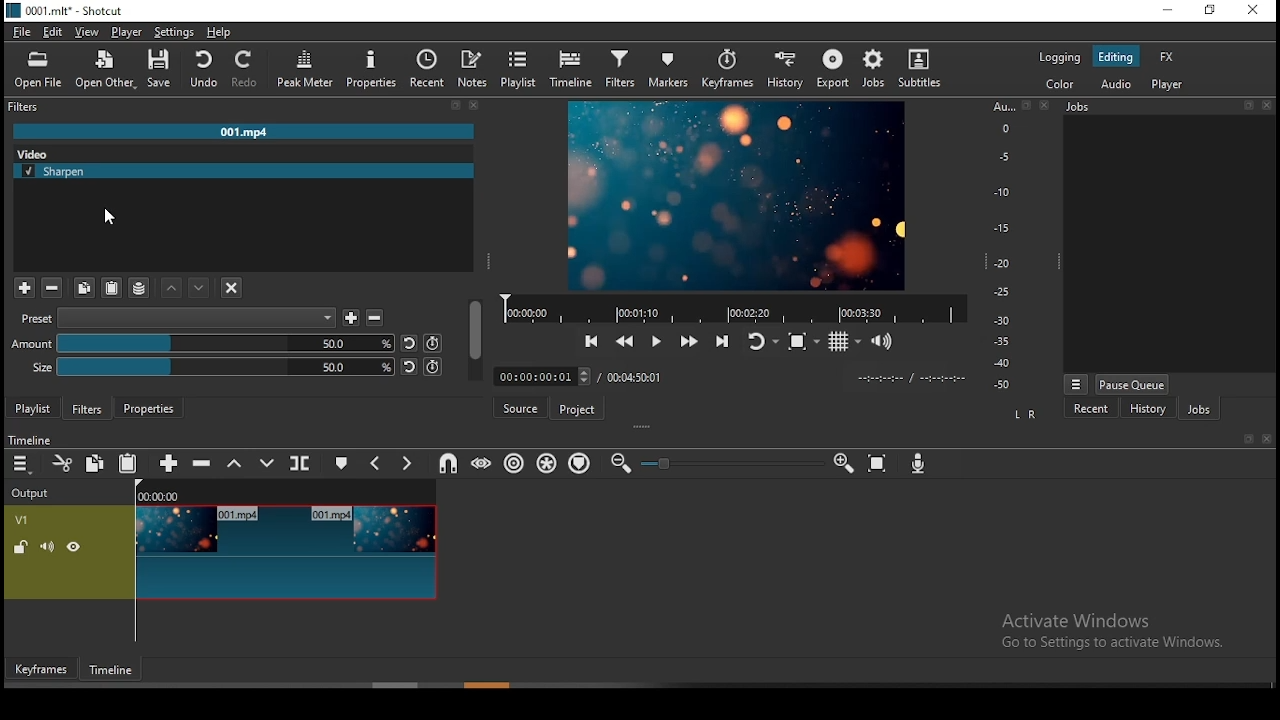  I want to click on Video, so click(38, 152).